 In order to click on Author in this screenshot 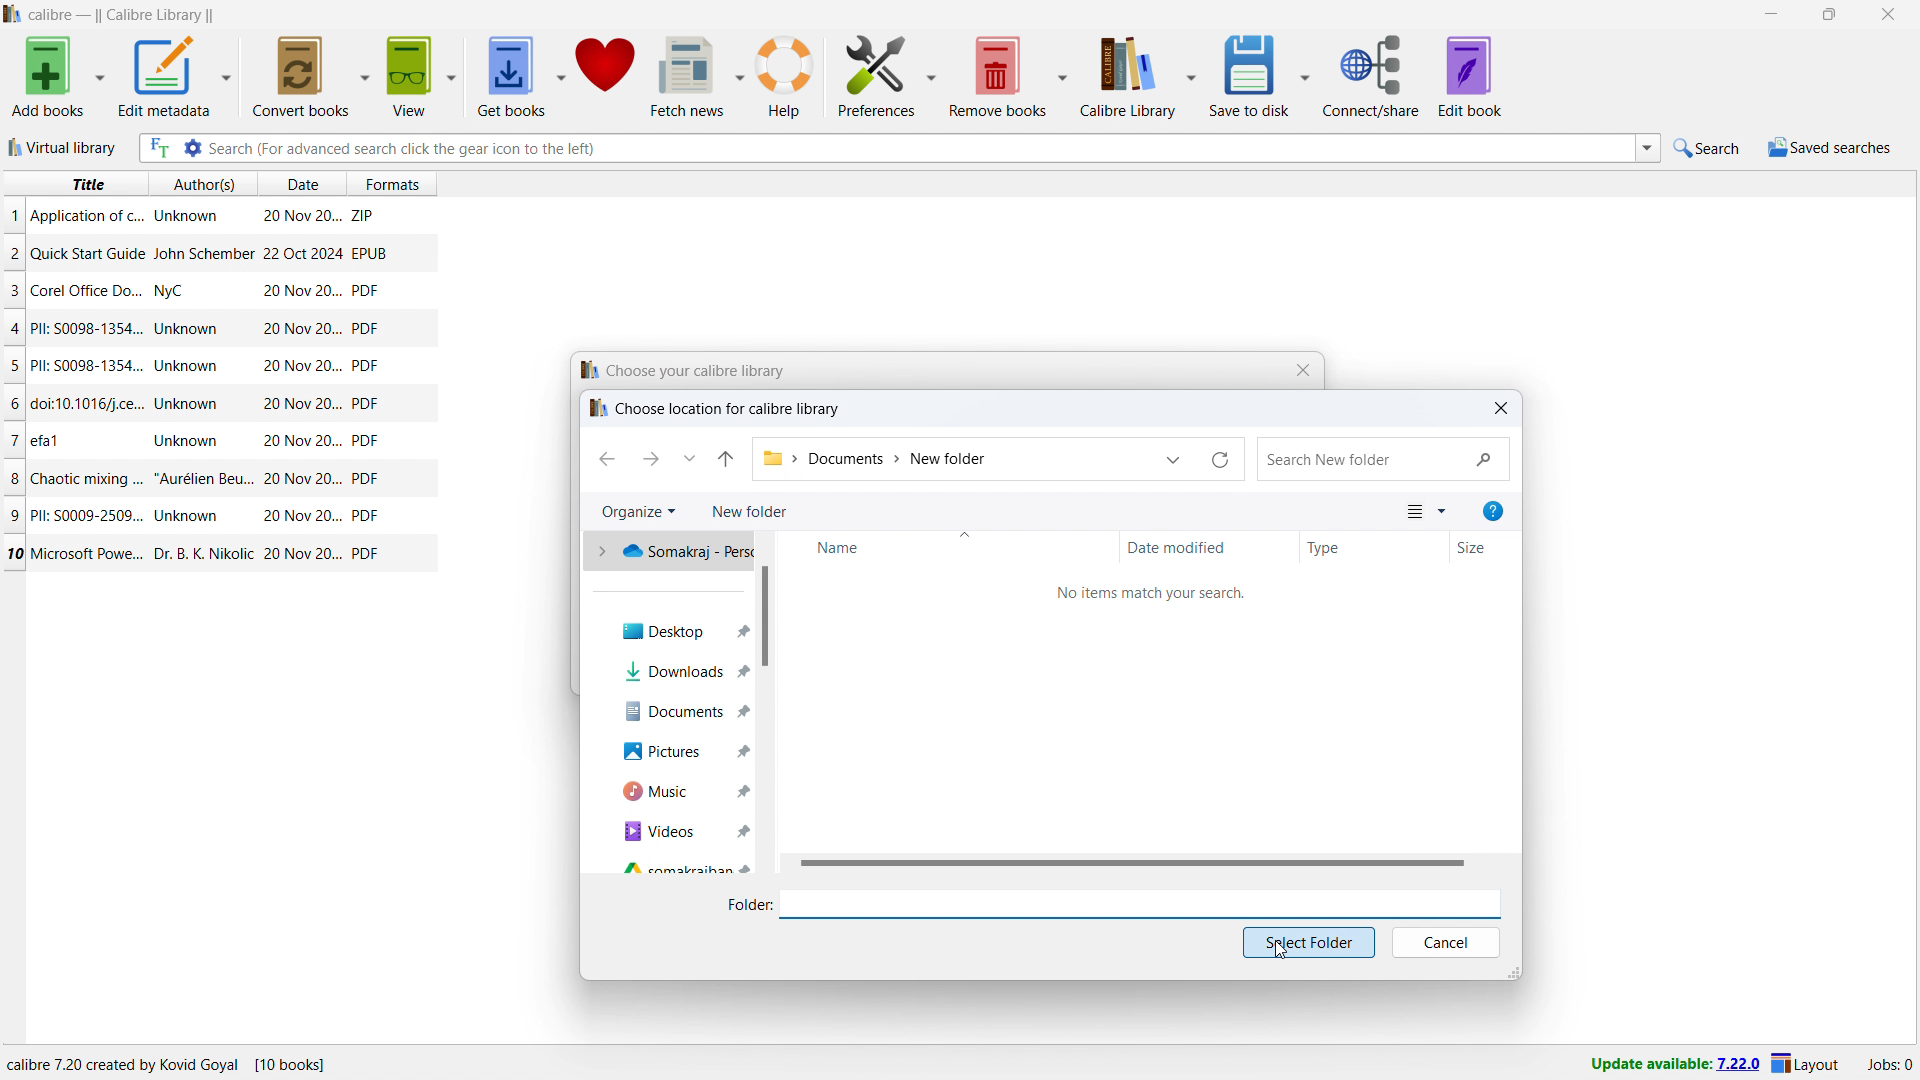, I will do `click(189, 330)`.